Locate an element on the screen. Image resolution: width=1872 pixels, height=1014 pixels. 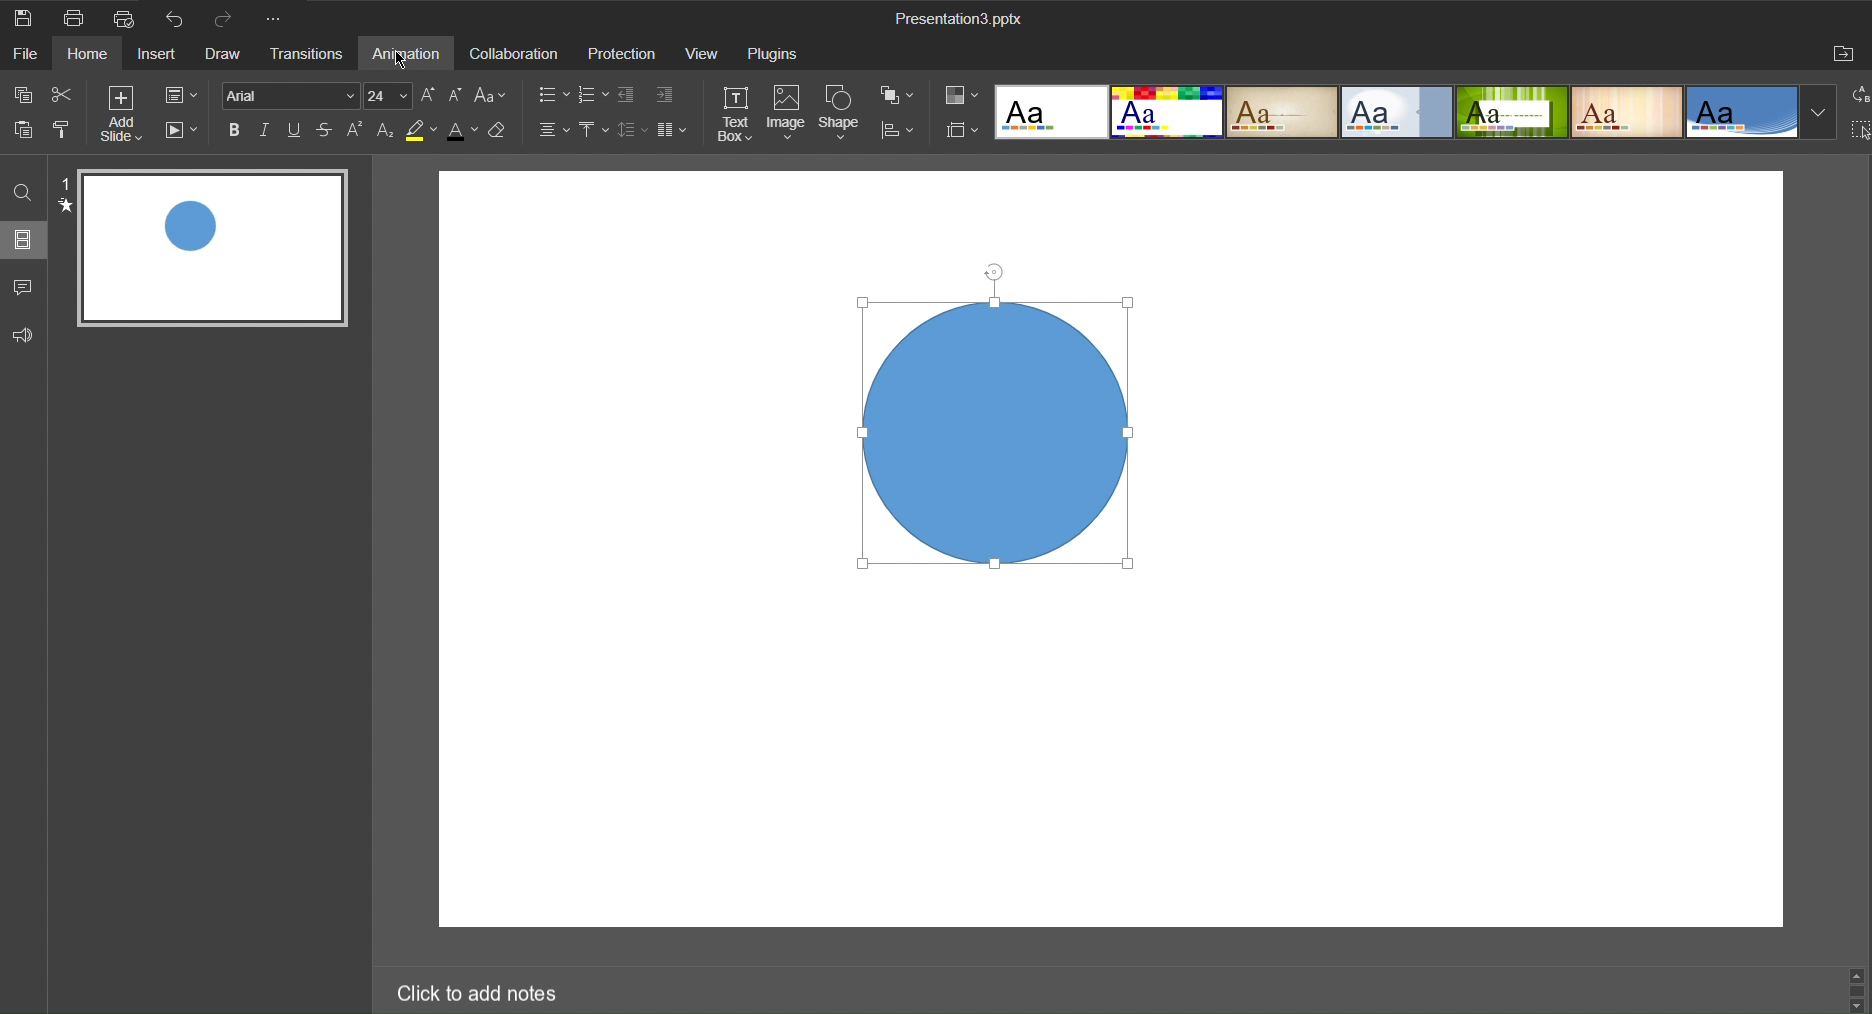
Underline is located at coordinates (297, 132).